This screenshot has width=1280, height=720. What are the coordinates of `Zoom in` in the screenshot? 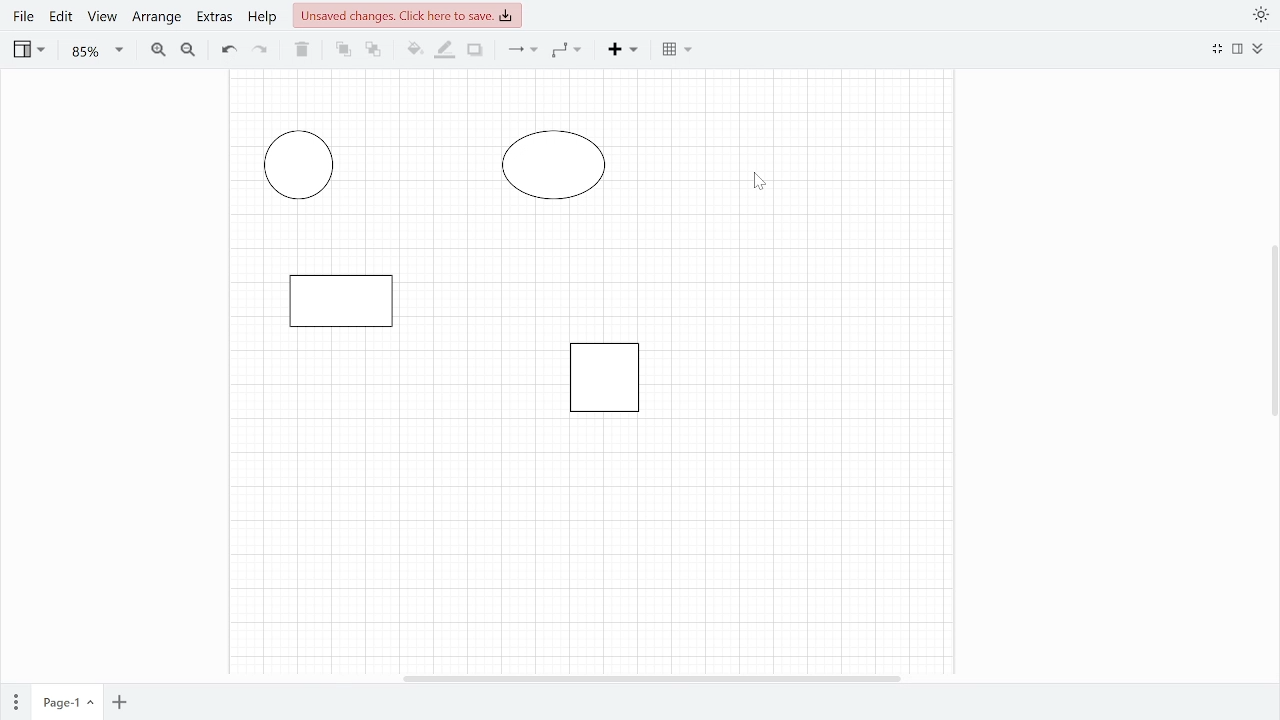 It's located at (159, 51).